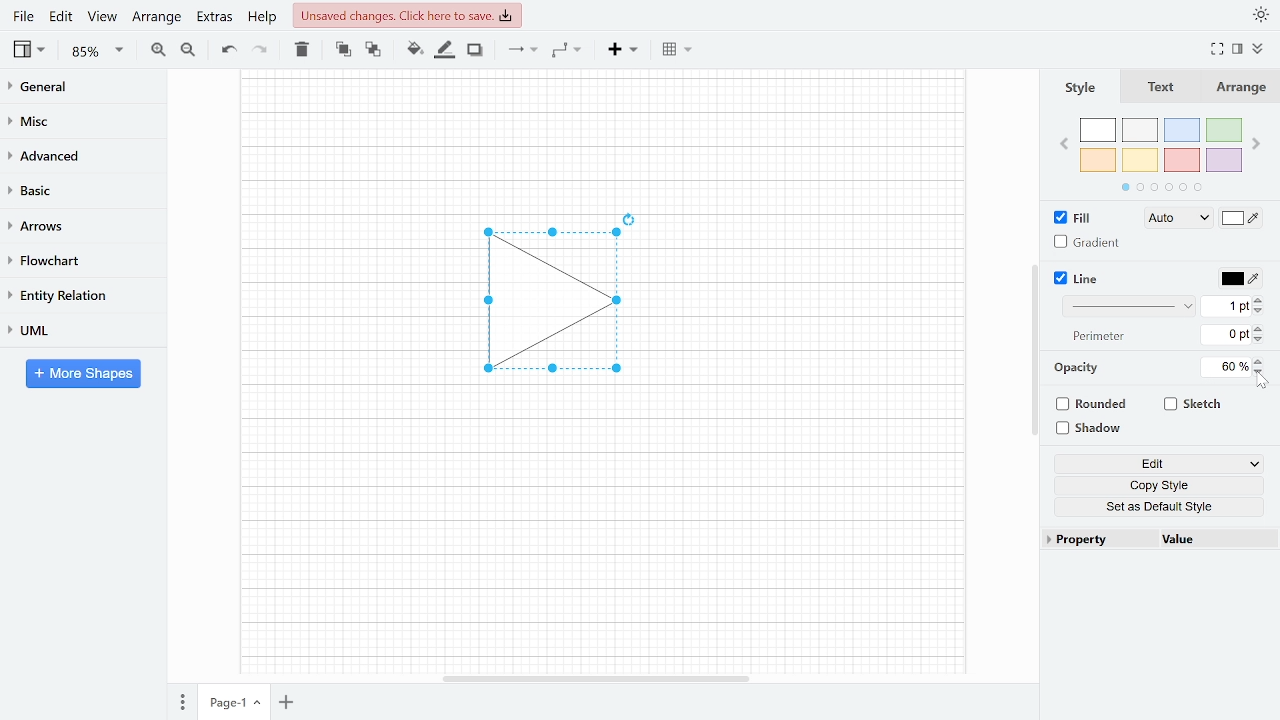 This screenshot has height=720, width=1280. What do you see at coordinates (1261, 372) in the screenshot?
I see `Decrease opacity` at bounding box center [1261, 372].